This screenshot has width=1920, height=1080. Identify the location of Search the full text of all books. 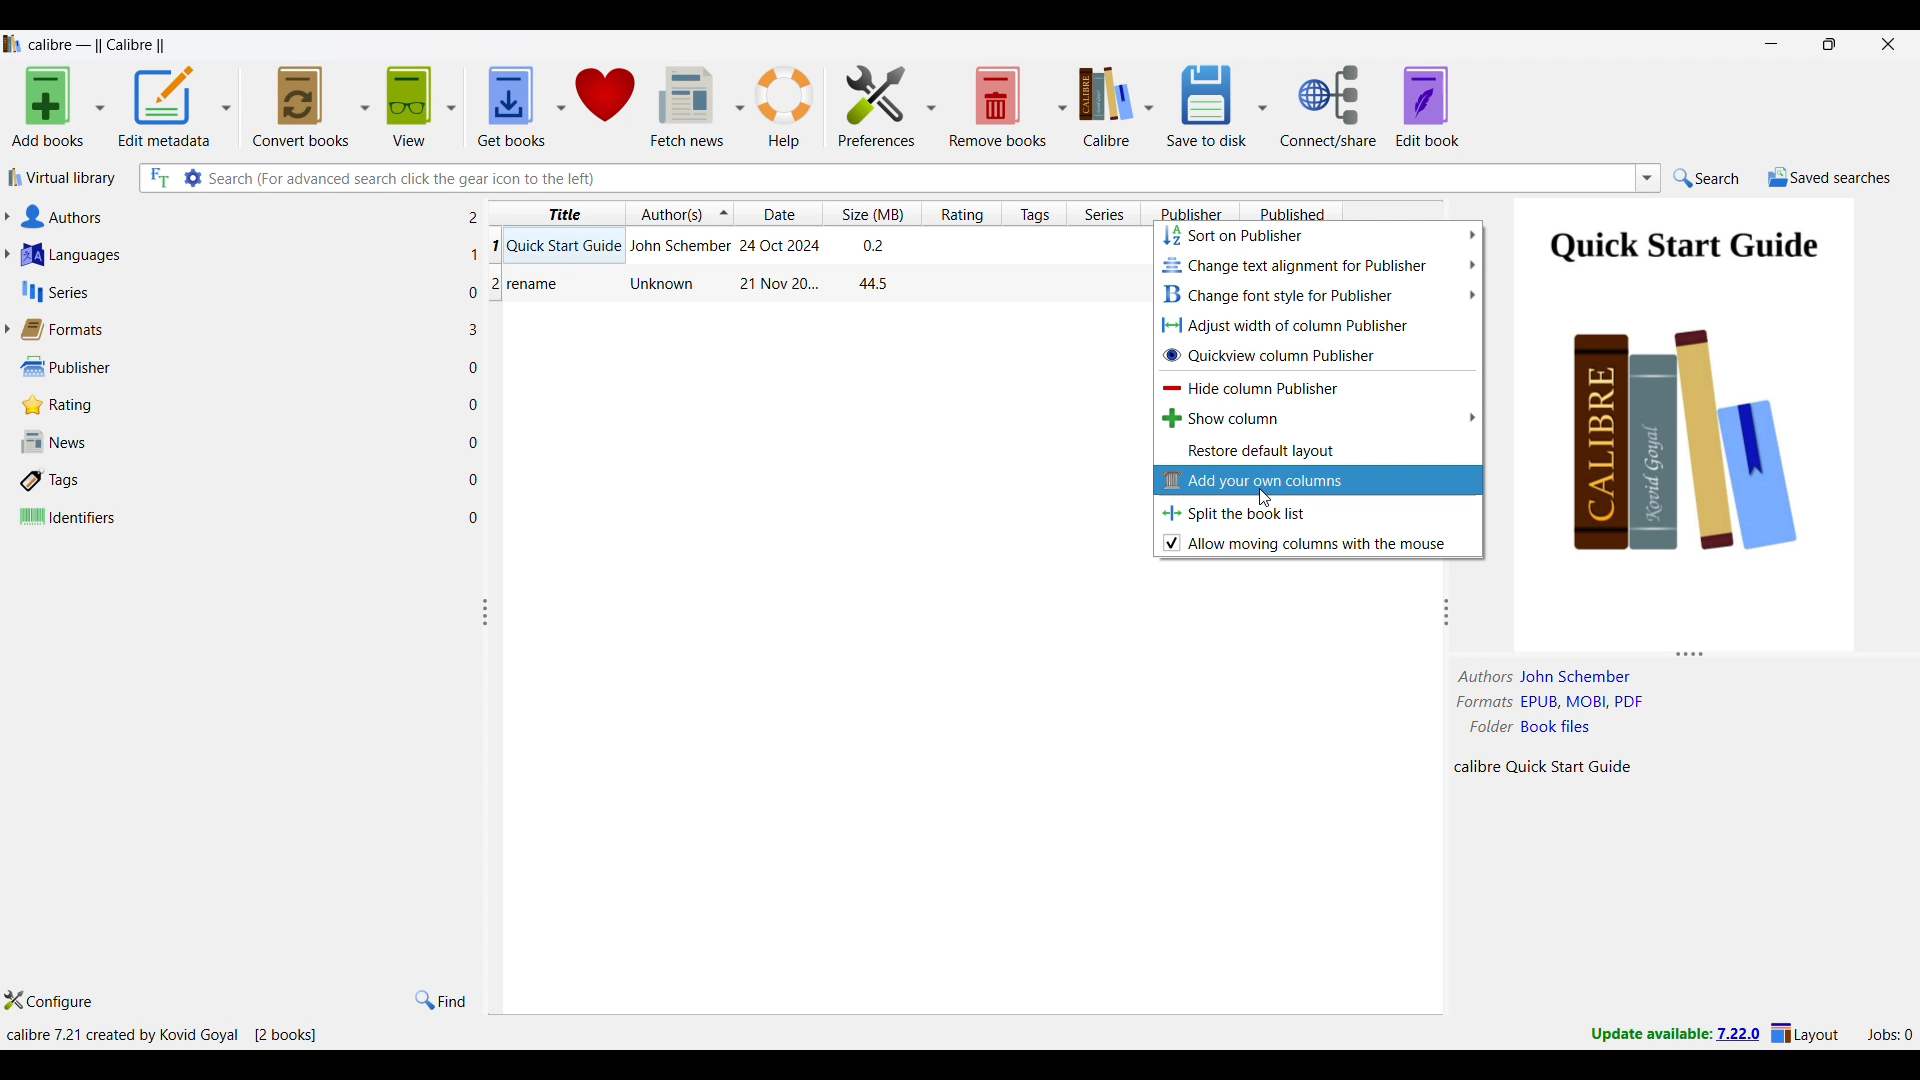
(158, 178).